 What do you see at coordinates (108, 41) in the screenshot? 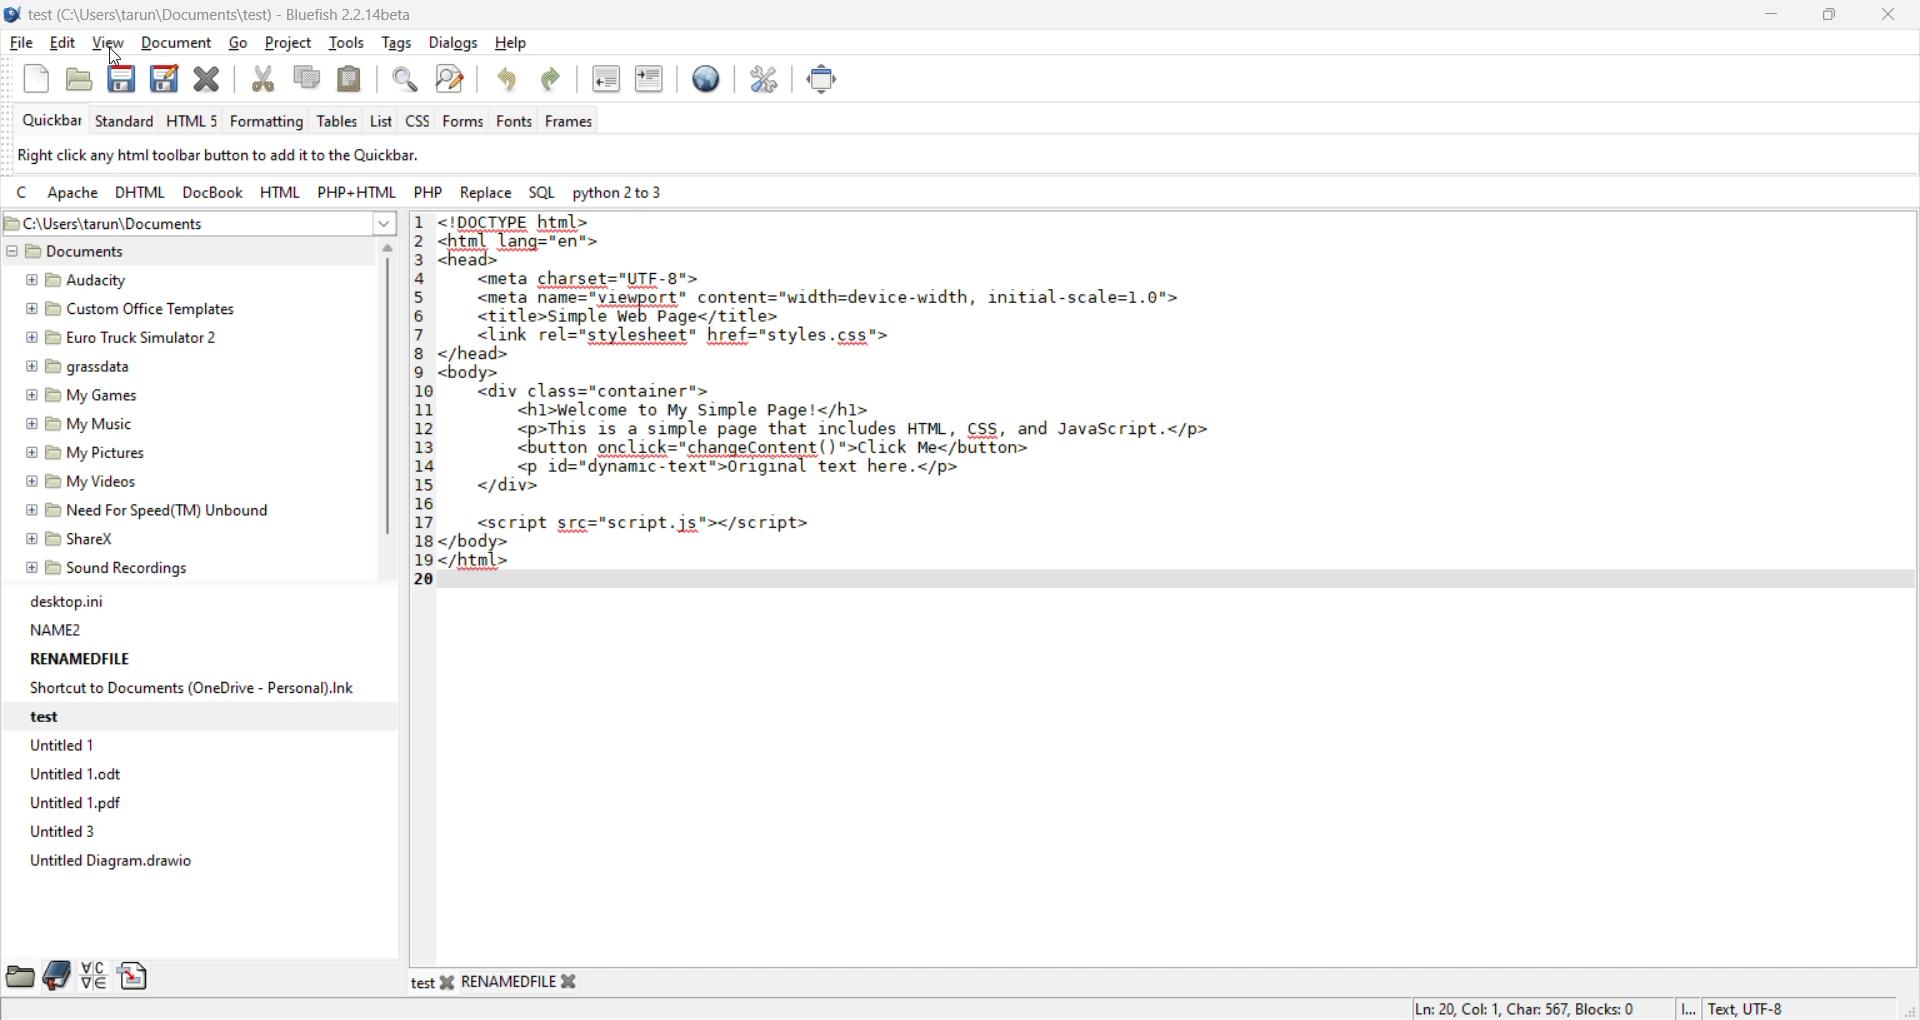
I see `view` at bounding box center [108, 41].